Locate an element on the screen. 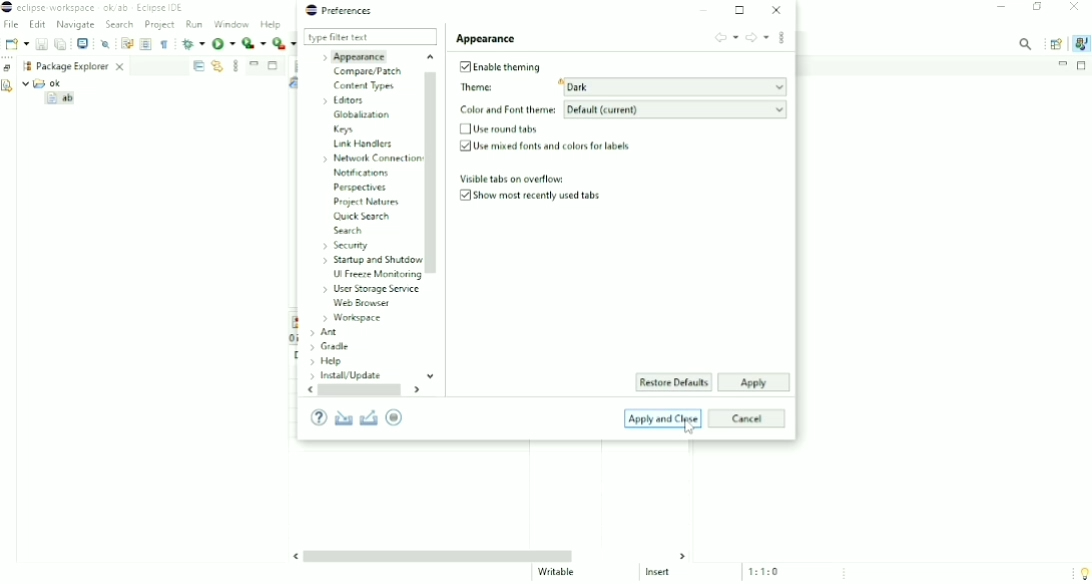  Preferences is located at coordinates (340, 10).